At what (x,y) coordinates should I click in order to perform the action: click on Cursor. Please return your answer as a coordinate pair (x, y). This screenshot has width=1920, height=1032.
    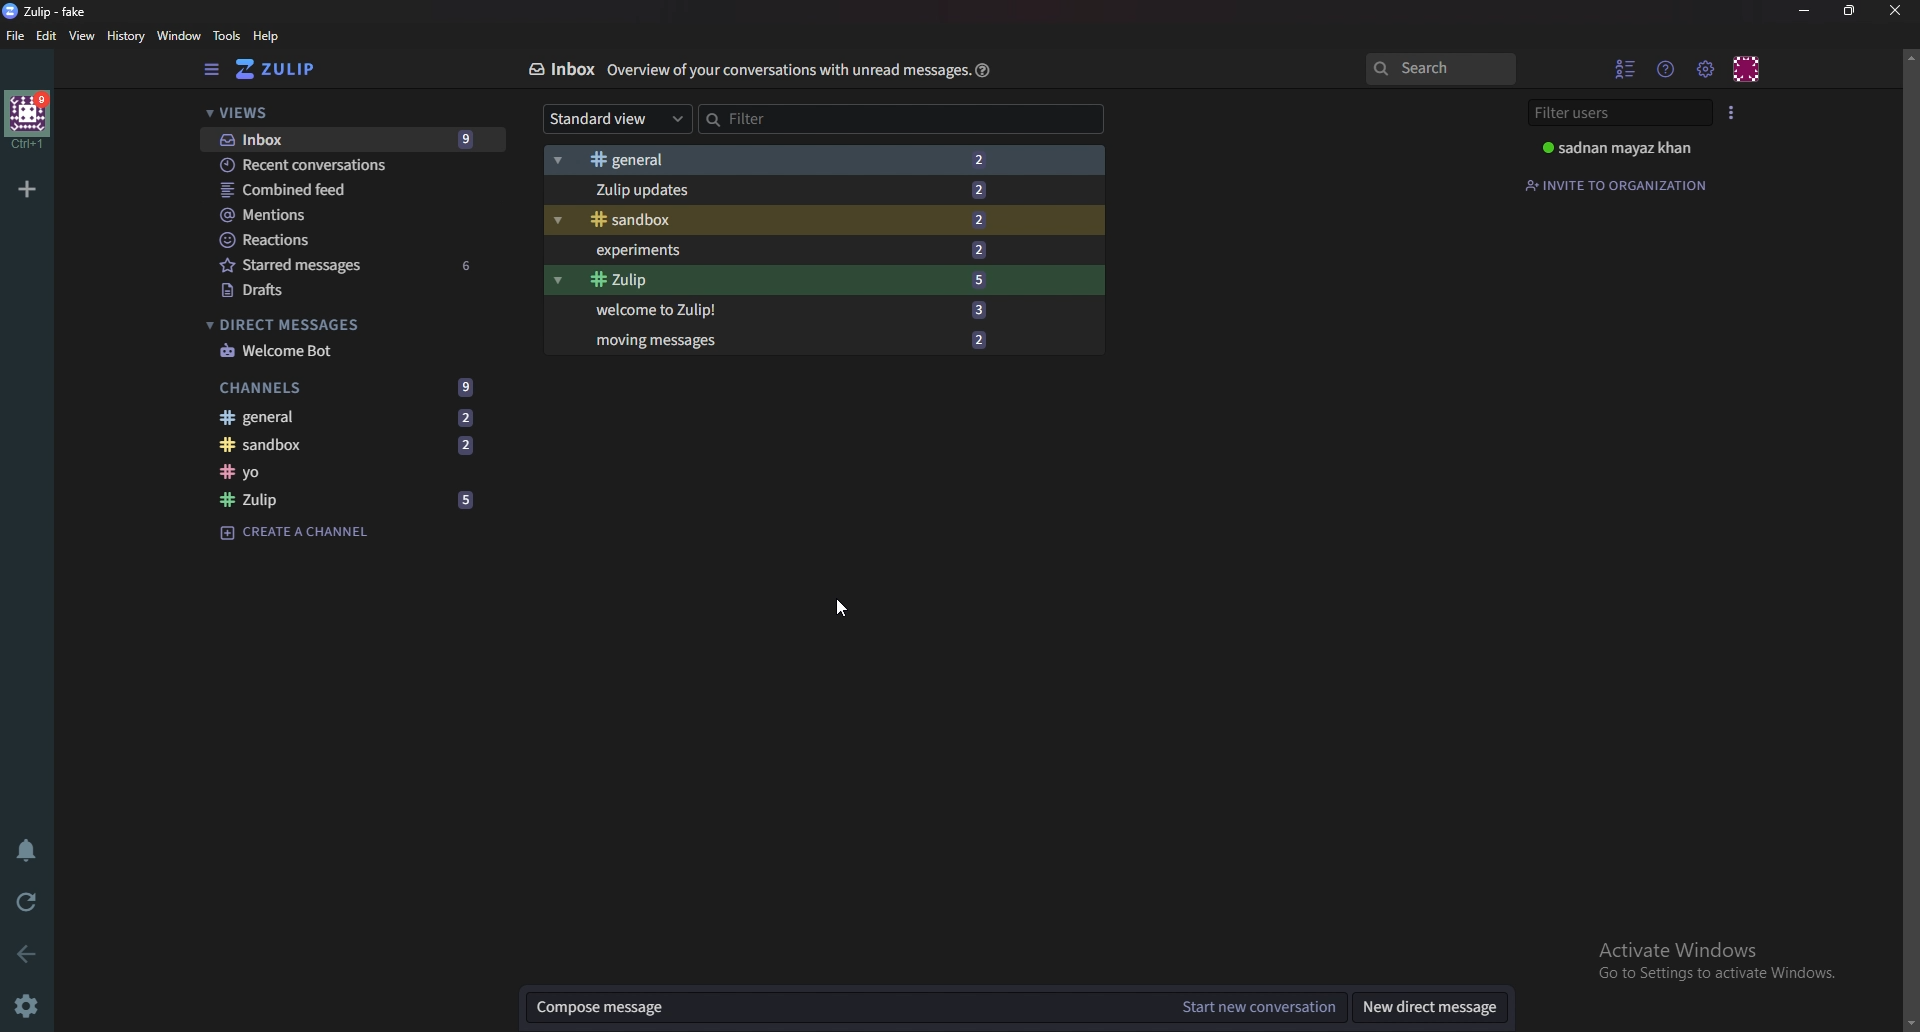
    Looking at the image, I should click on (842, 610).